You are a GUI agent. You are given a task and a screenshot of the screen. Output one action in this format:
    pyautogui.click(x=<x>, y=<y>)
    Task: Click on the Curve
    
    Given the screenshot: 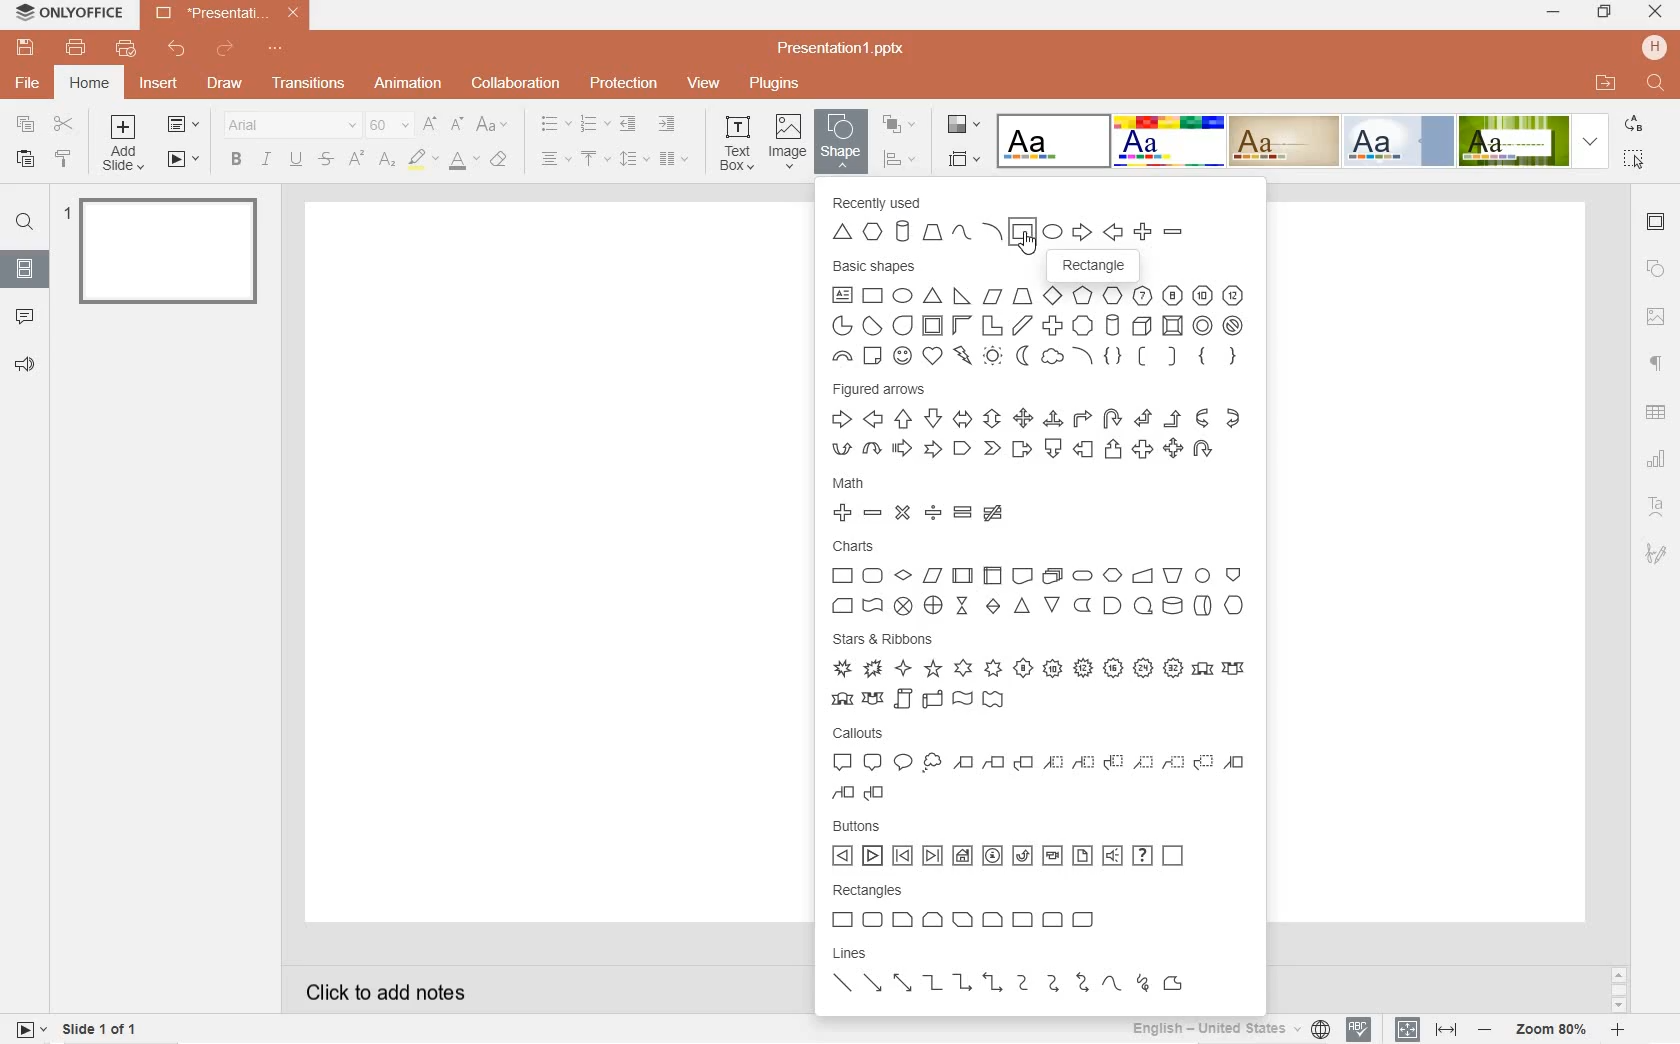 What is the action you would take?
    pyautogui.click(x=961, y=233)
    